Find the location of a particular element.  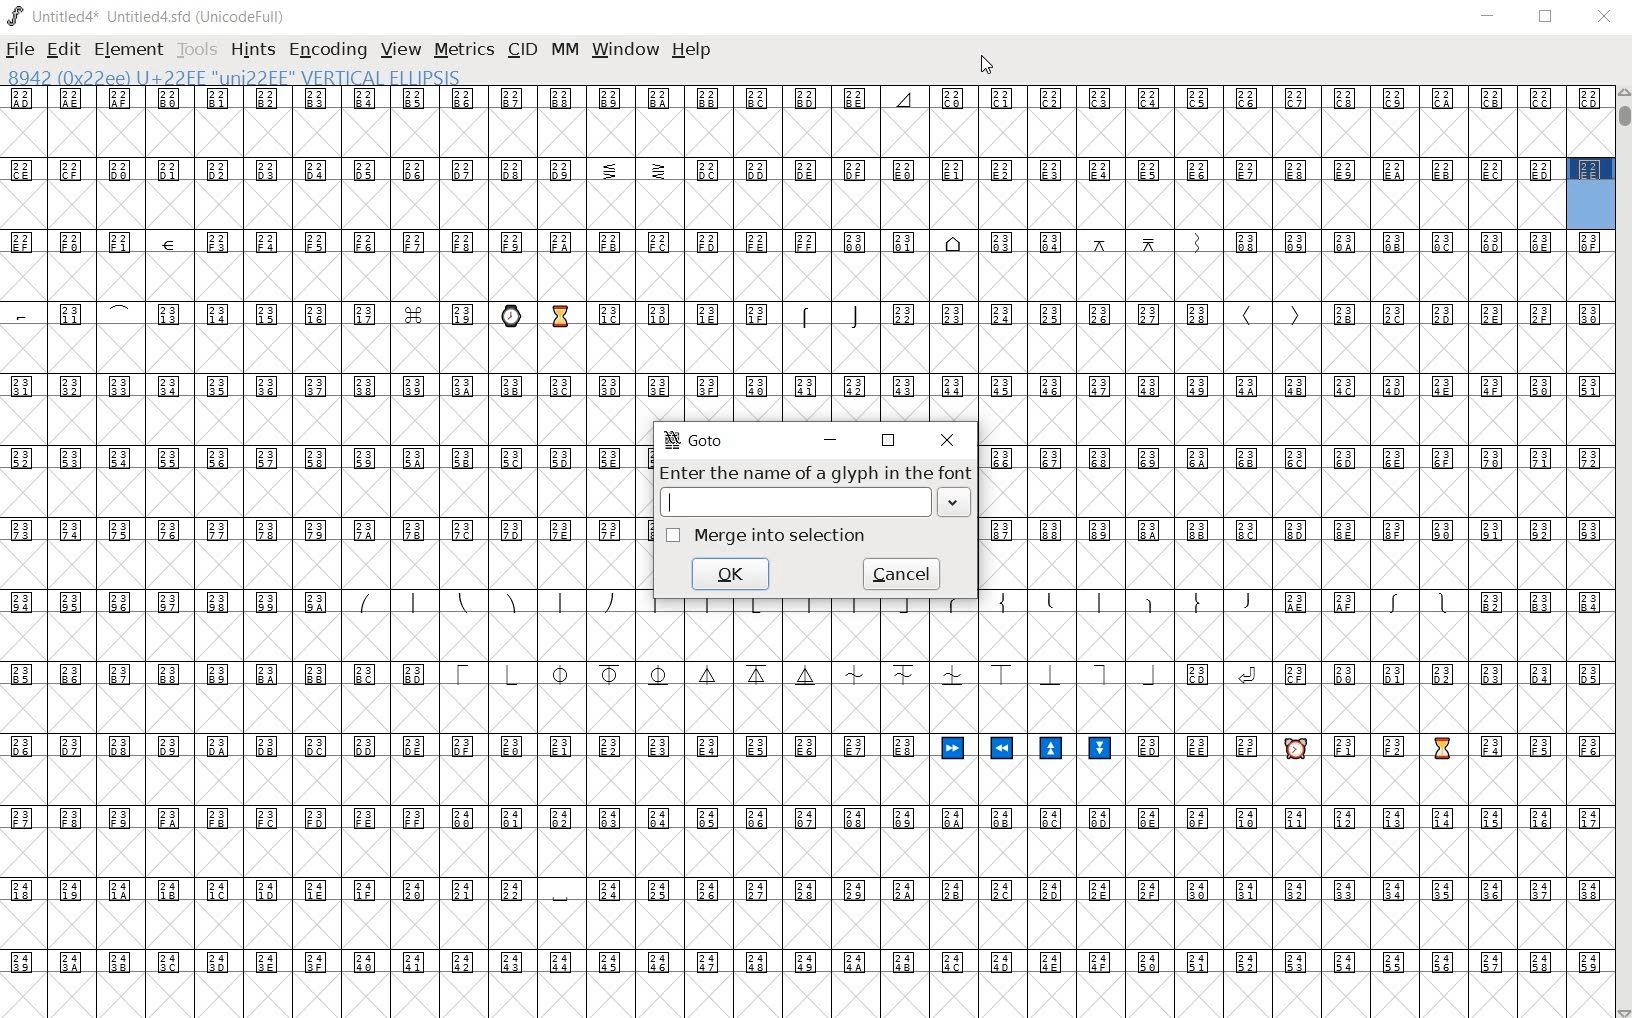

EDIT is located at coordinates (61, 49).